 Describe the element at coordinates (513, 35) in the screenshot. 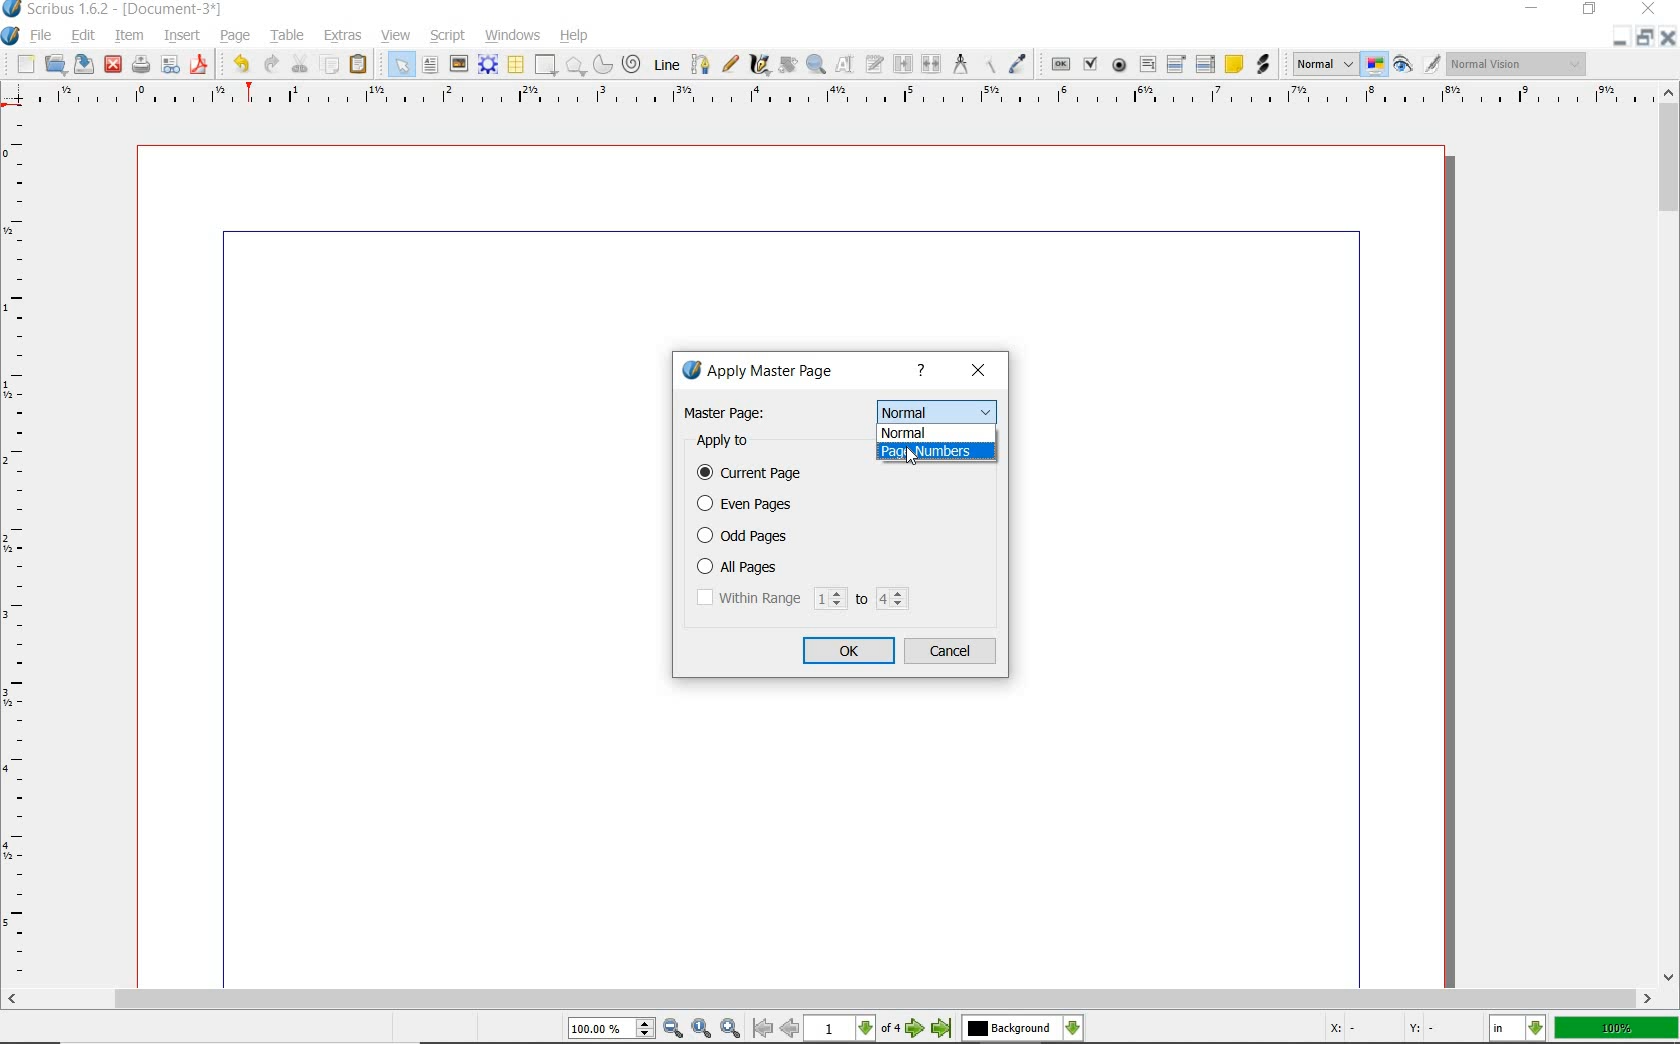

I see `windows` at that location.